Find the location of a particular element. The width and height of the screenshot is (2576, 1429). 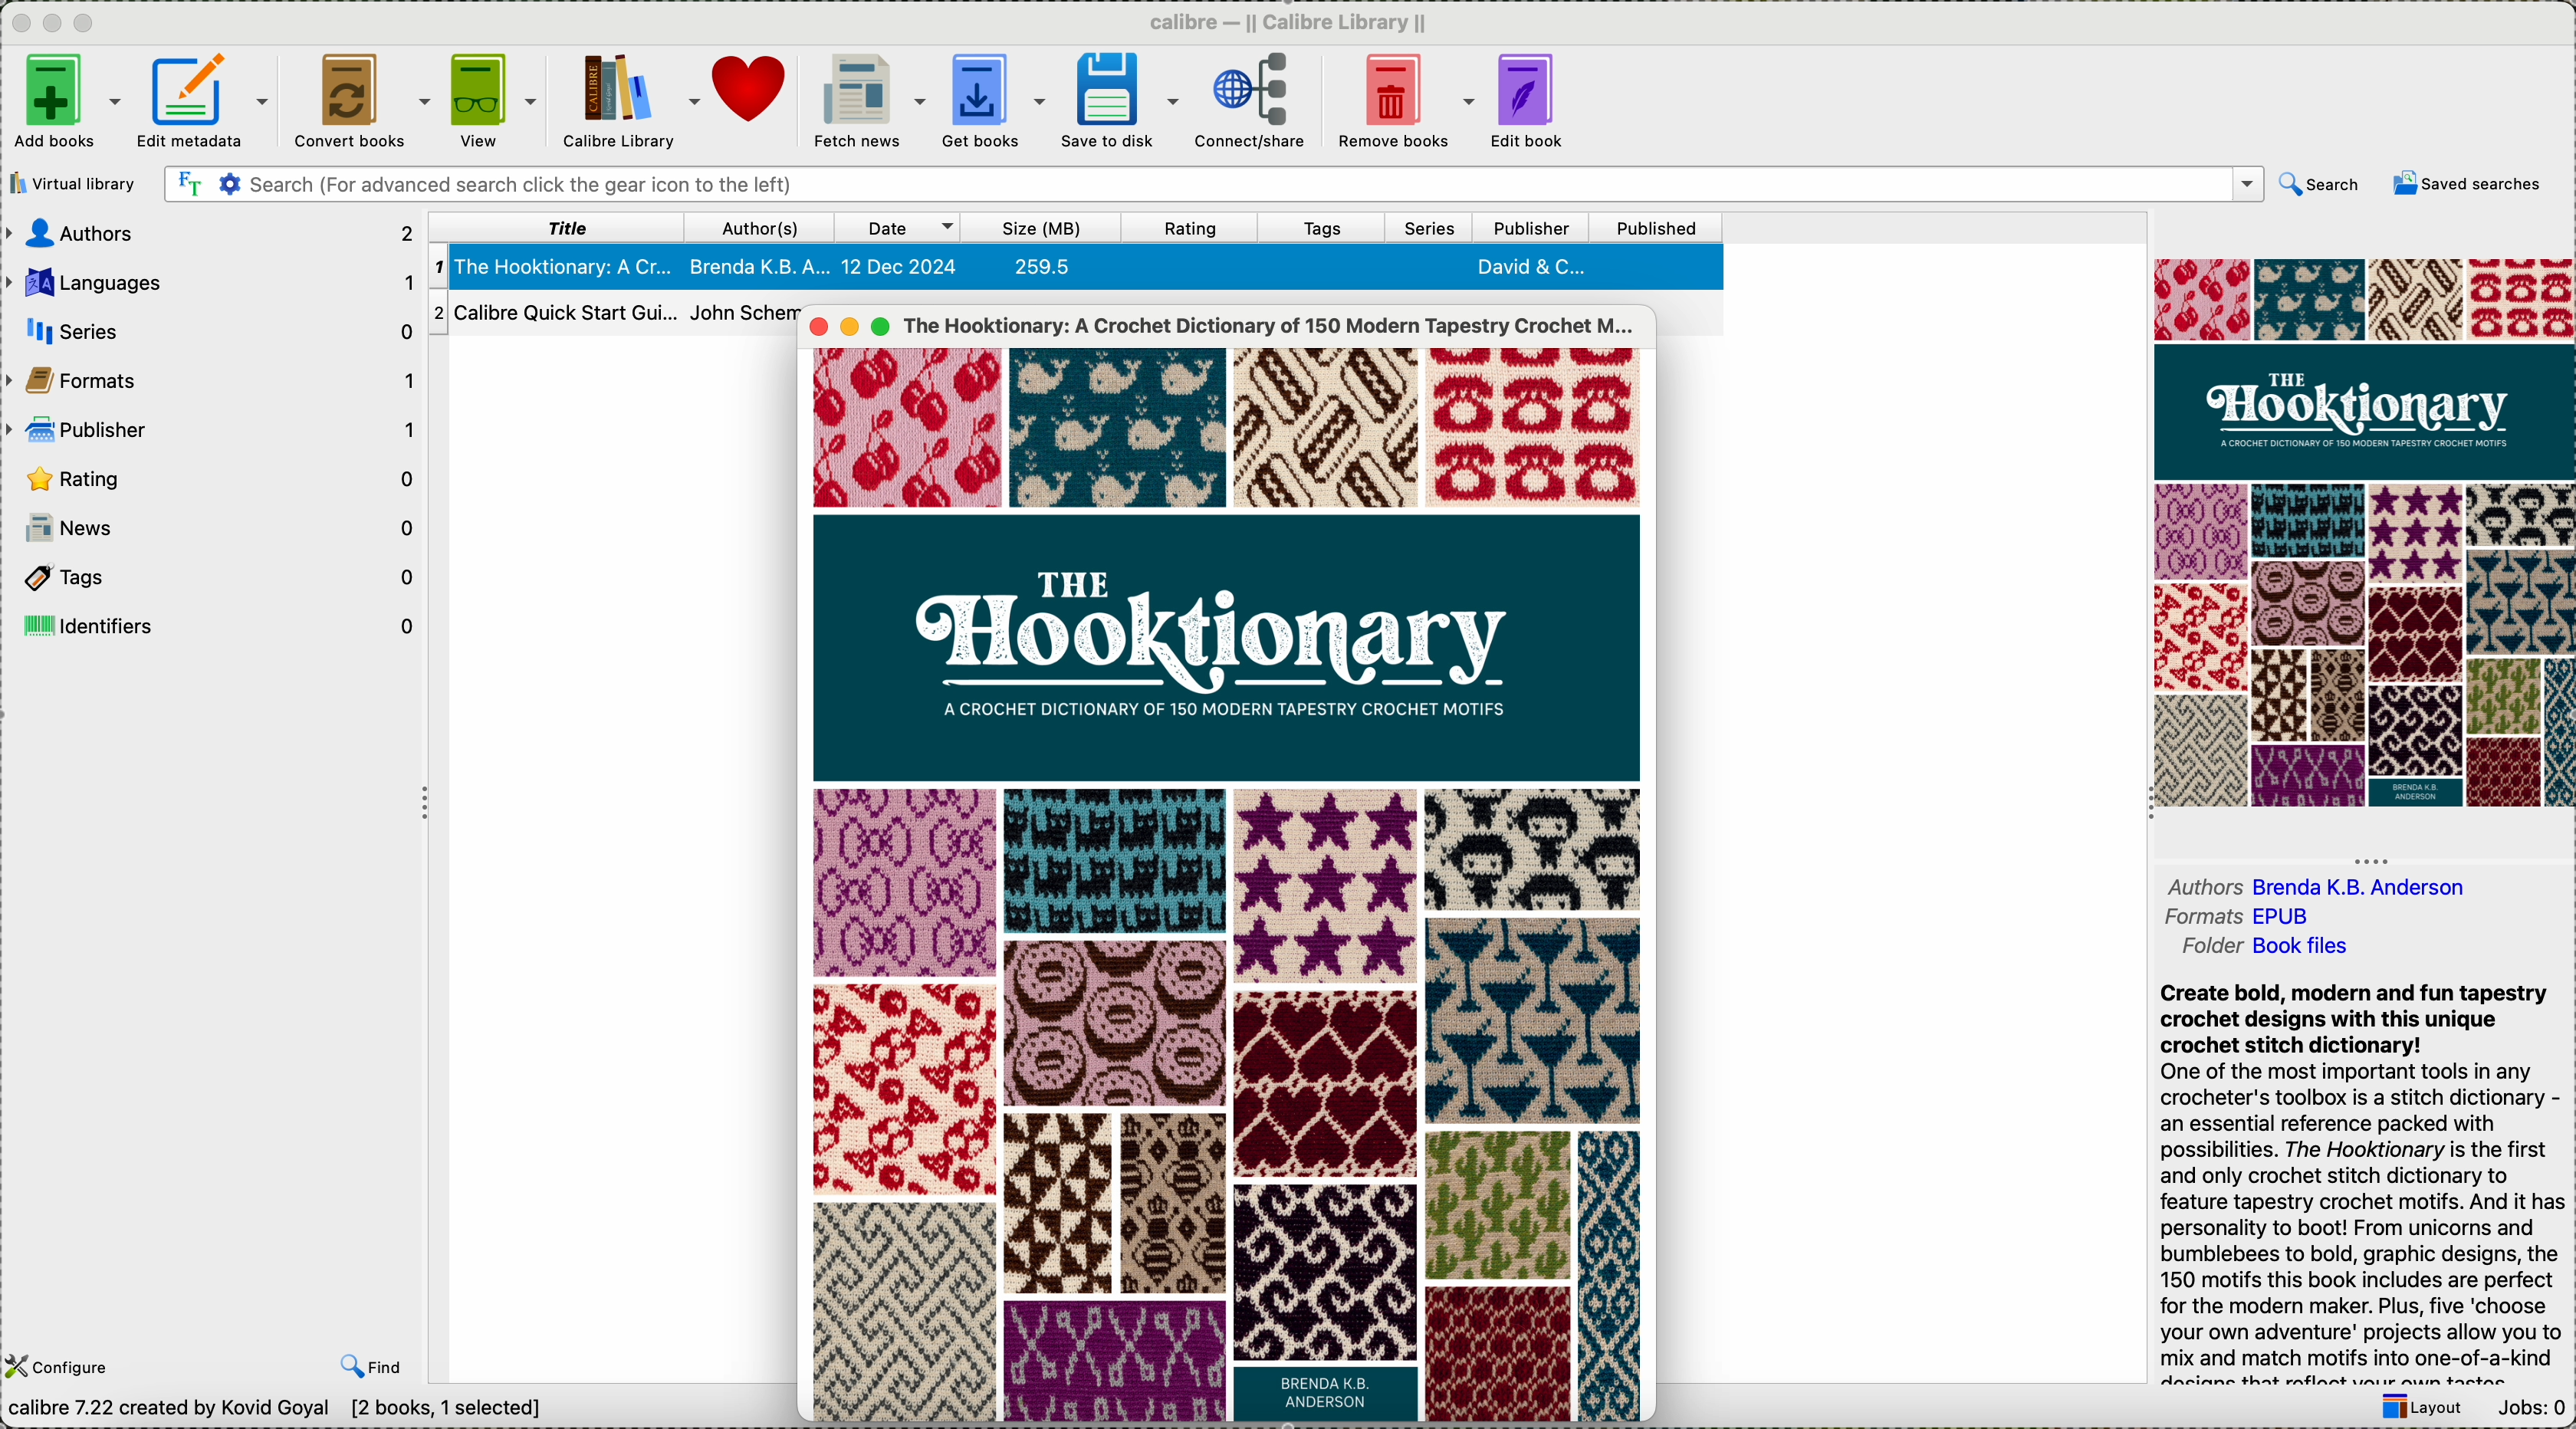

title is located at coordinates (555, 226).